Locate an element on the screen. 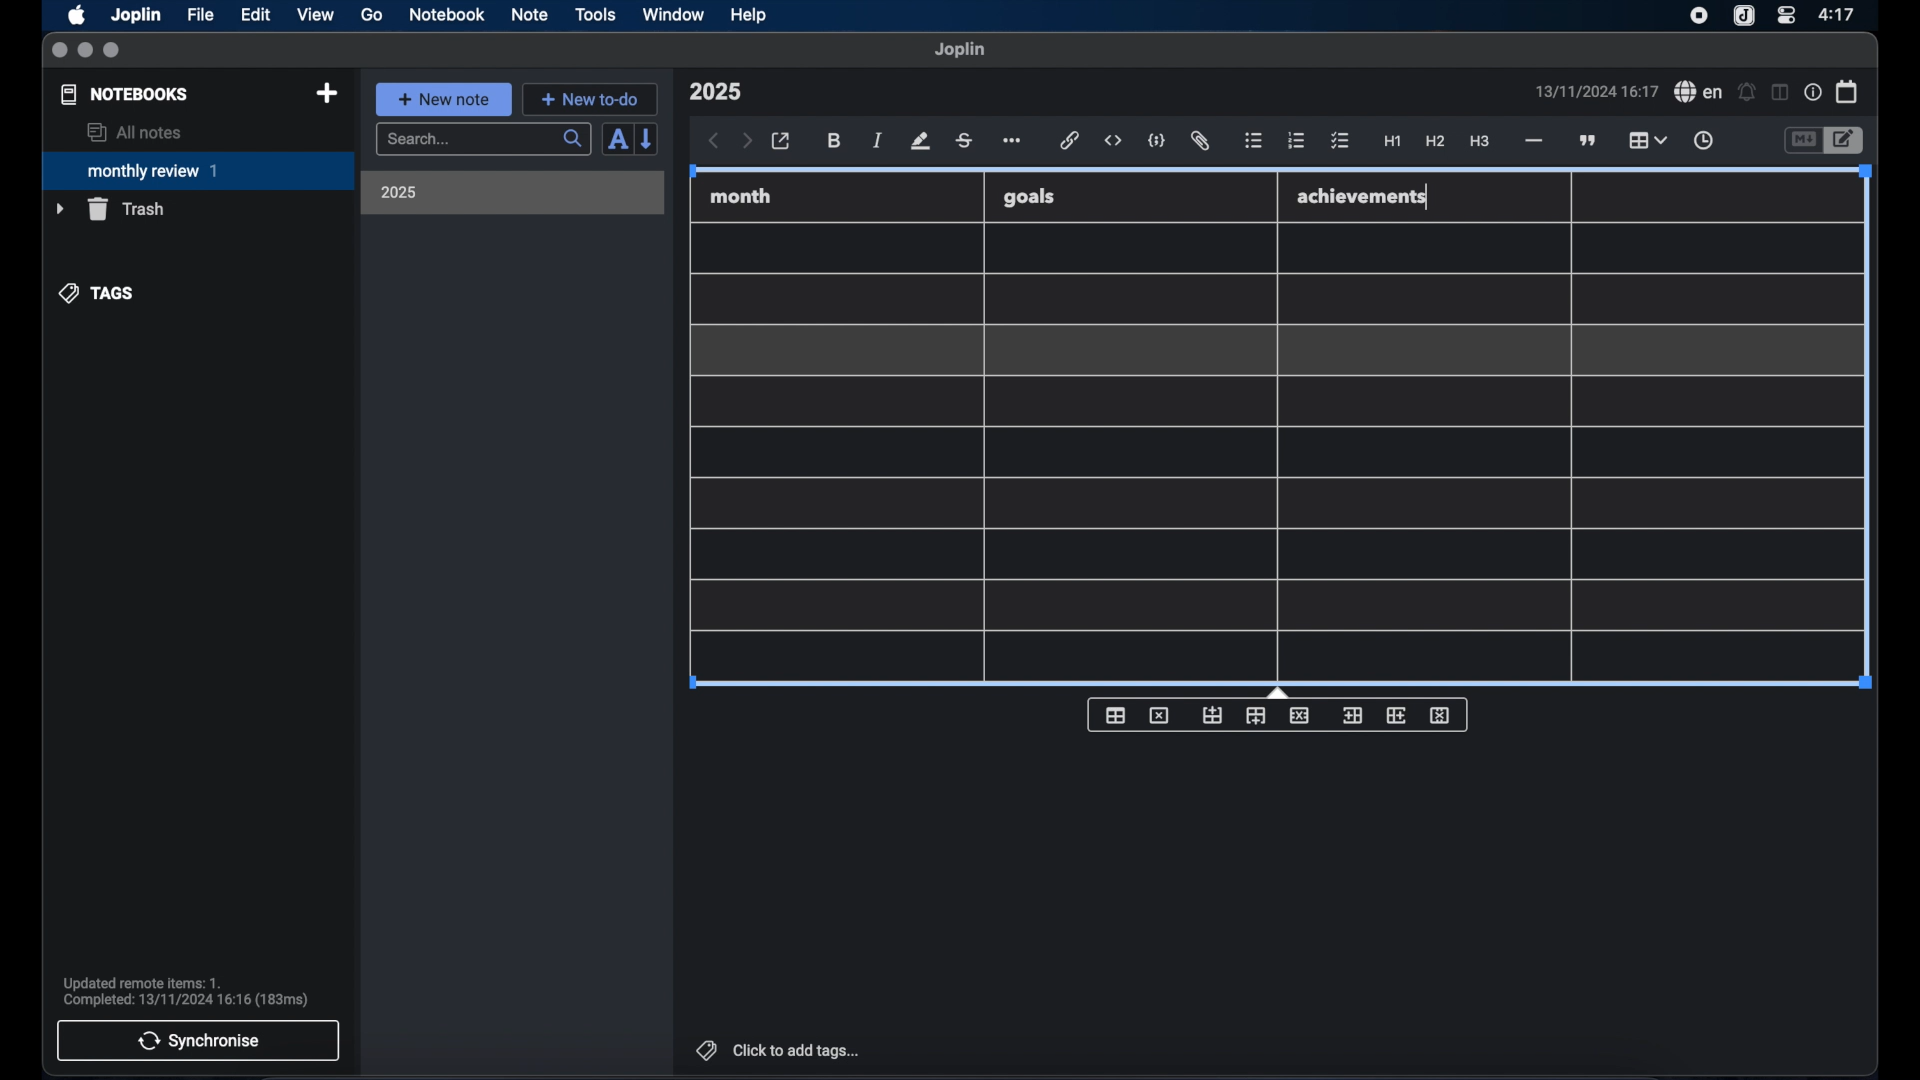 The image size is (1920, 1080). new to-do is located at coordinates (591, 99).